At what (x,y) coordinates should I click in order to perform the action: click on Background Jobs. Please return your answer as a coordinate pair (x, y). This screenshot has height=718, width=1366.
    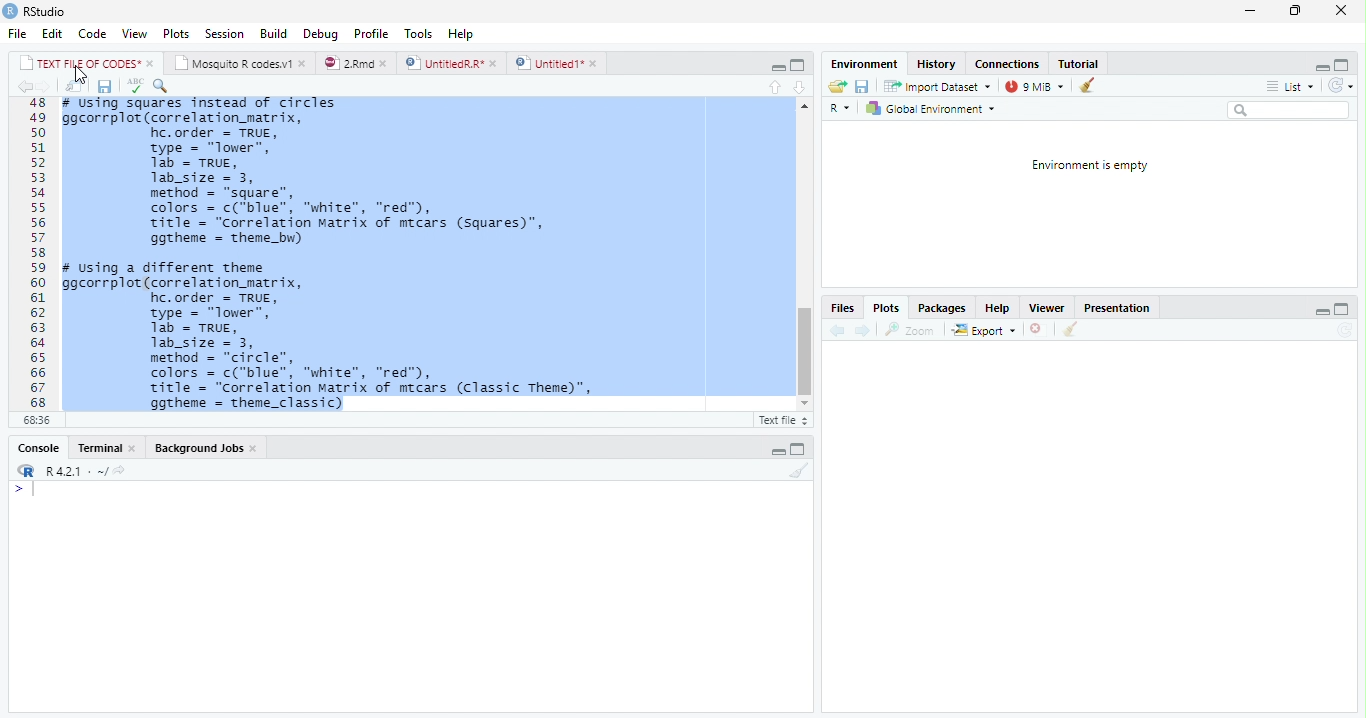
    Looking at the image, I should click on (205, 450).